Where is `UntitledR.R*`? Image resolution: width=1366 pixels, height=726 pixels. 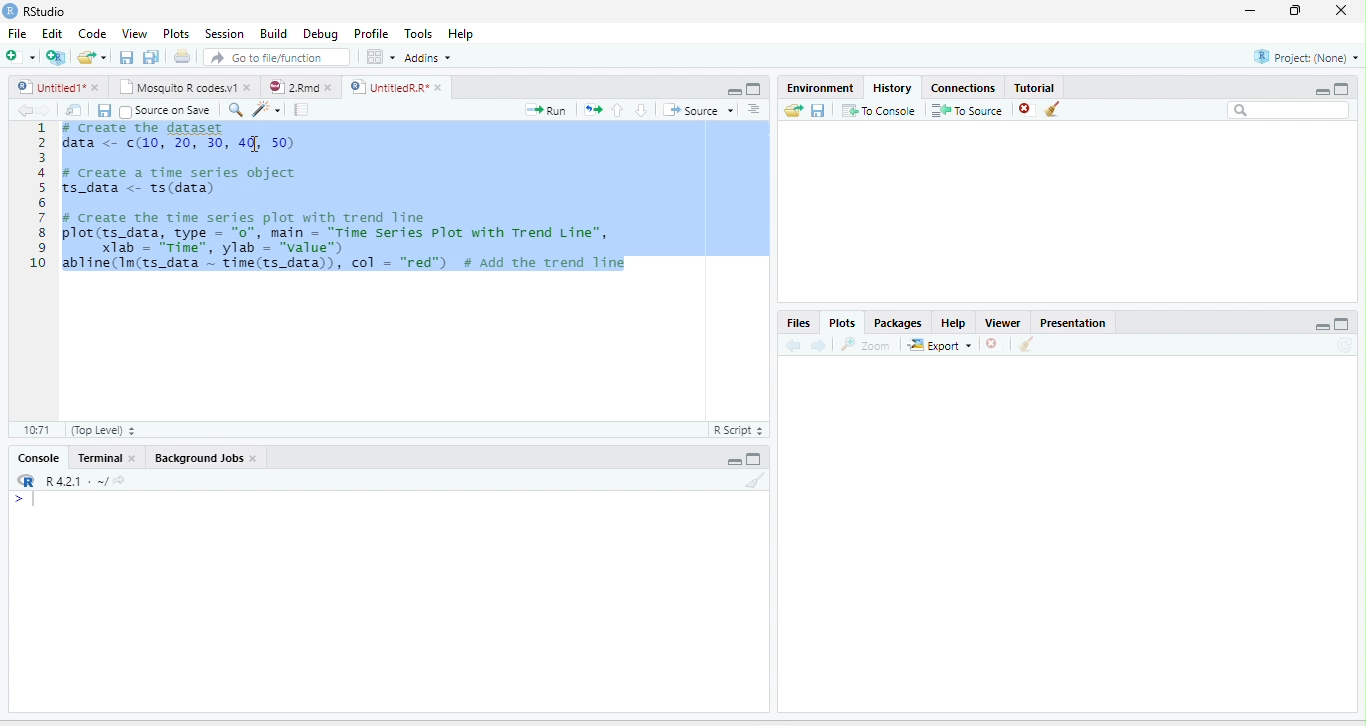 UntitledR.R* is located at coordinates (388, 87).